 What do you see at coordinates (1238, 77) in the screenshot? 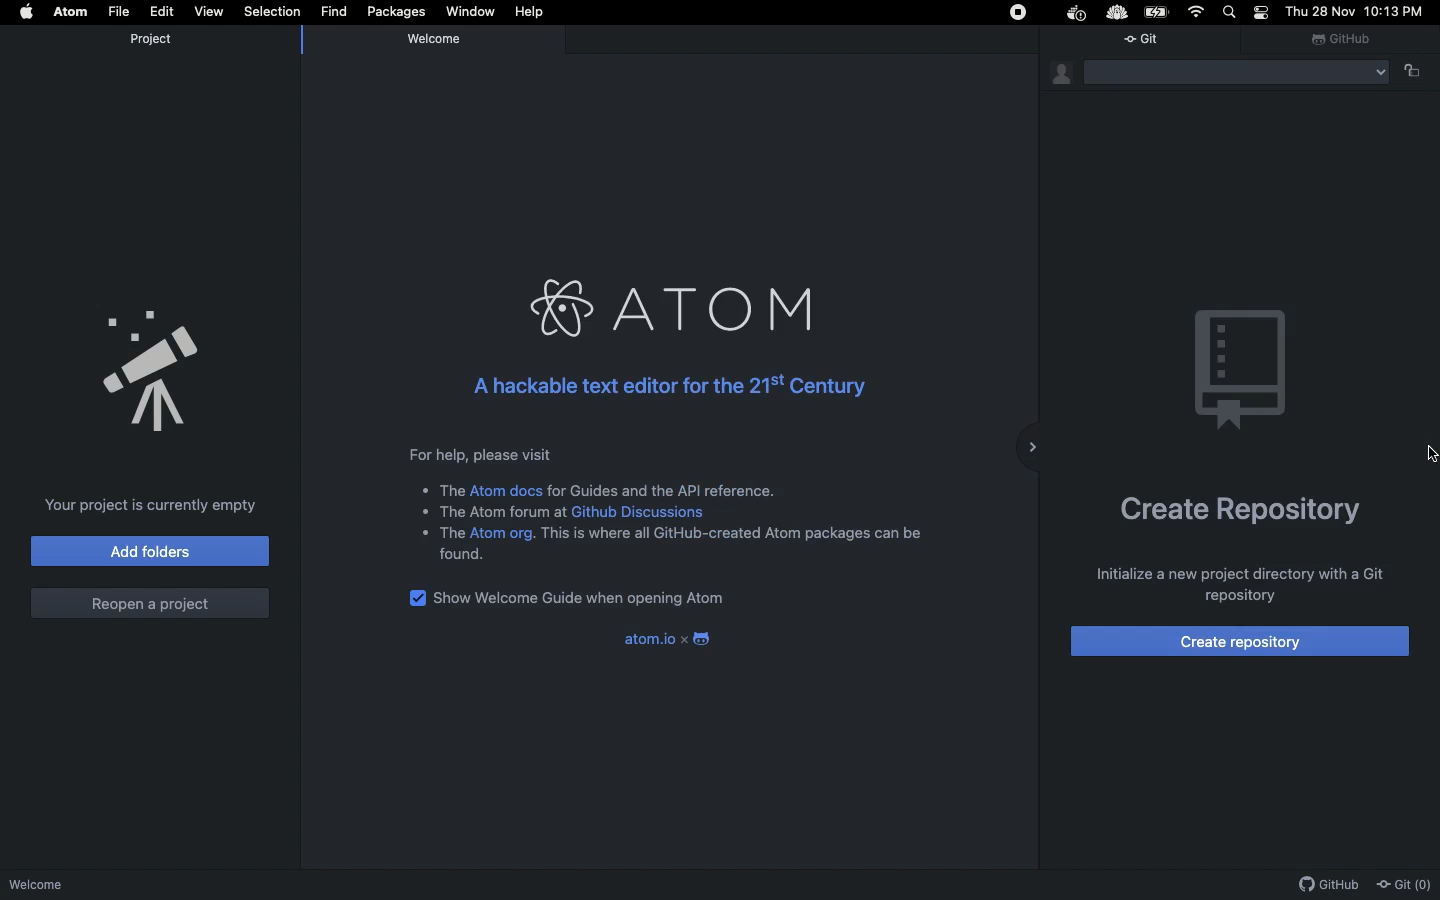
I see `Folder Menu` at bounding box center [1238, 77].